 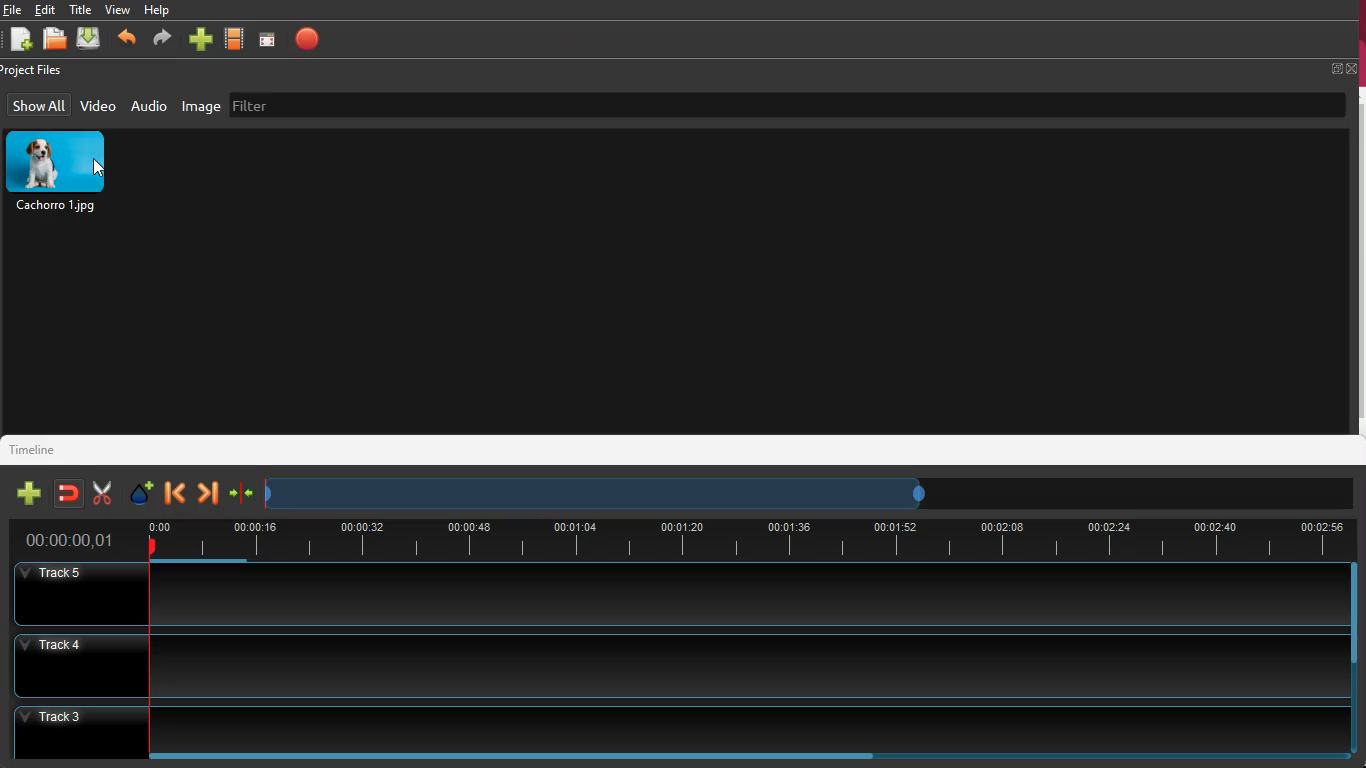 What do you see at coordinates (70, 538) in the screenshot?
I see `time` at bounding box center [70, 538].